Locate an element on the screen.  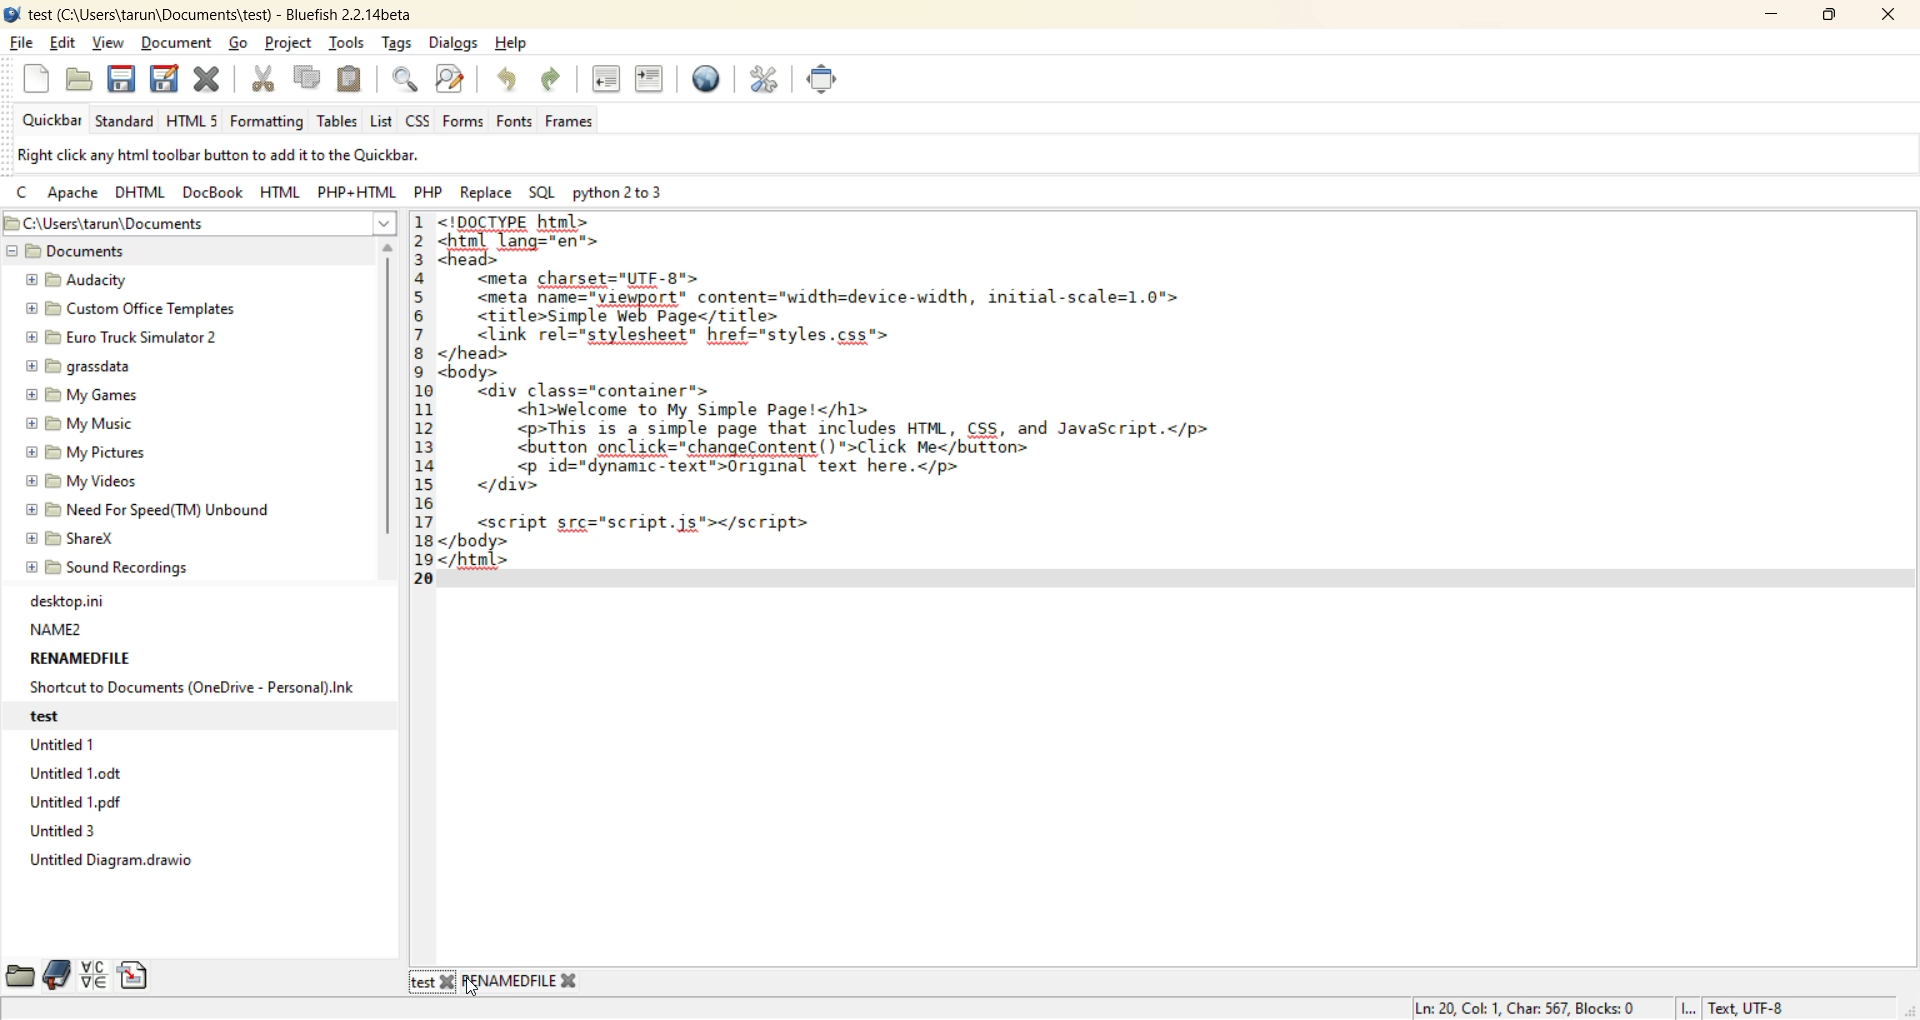
Untitled Diagram.drawio is located at coordinates (112, 863).